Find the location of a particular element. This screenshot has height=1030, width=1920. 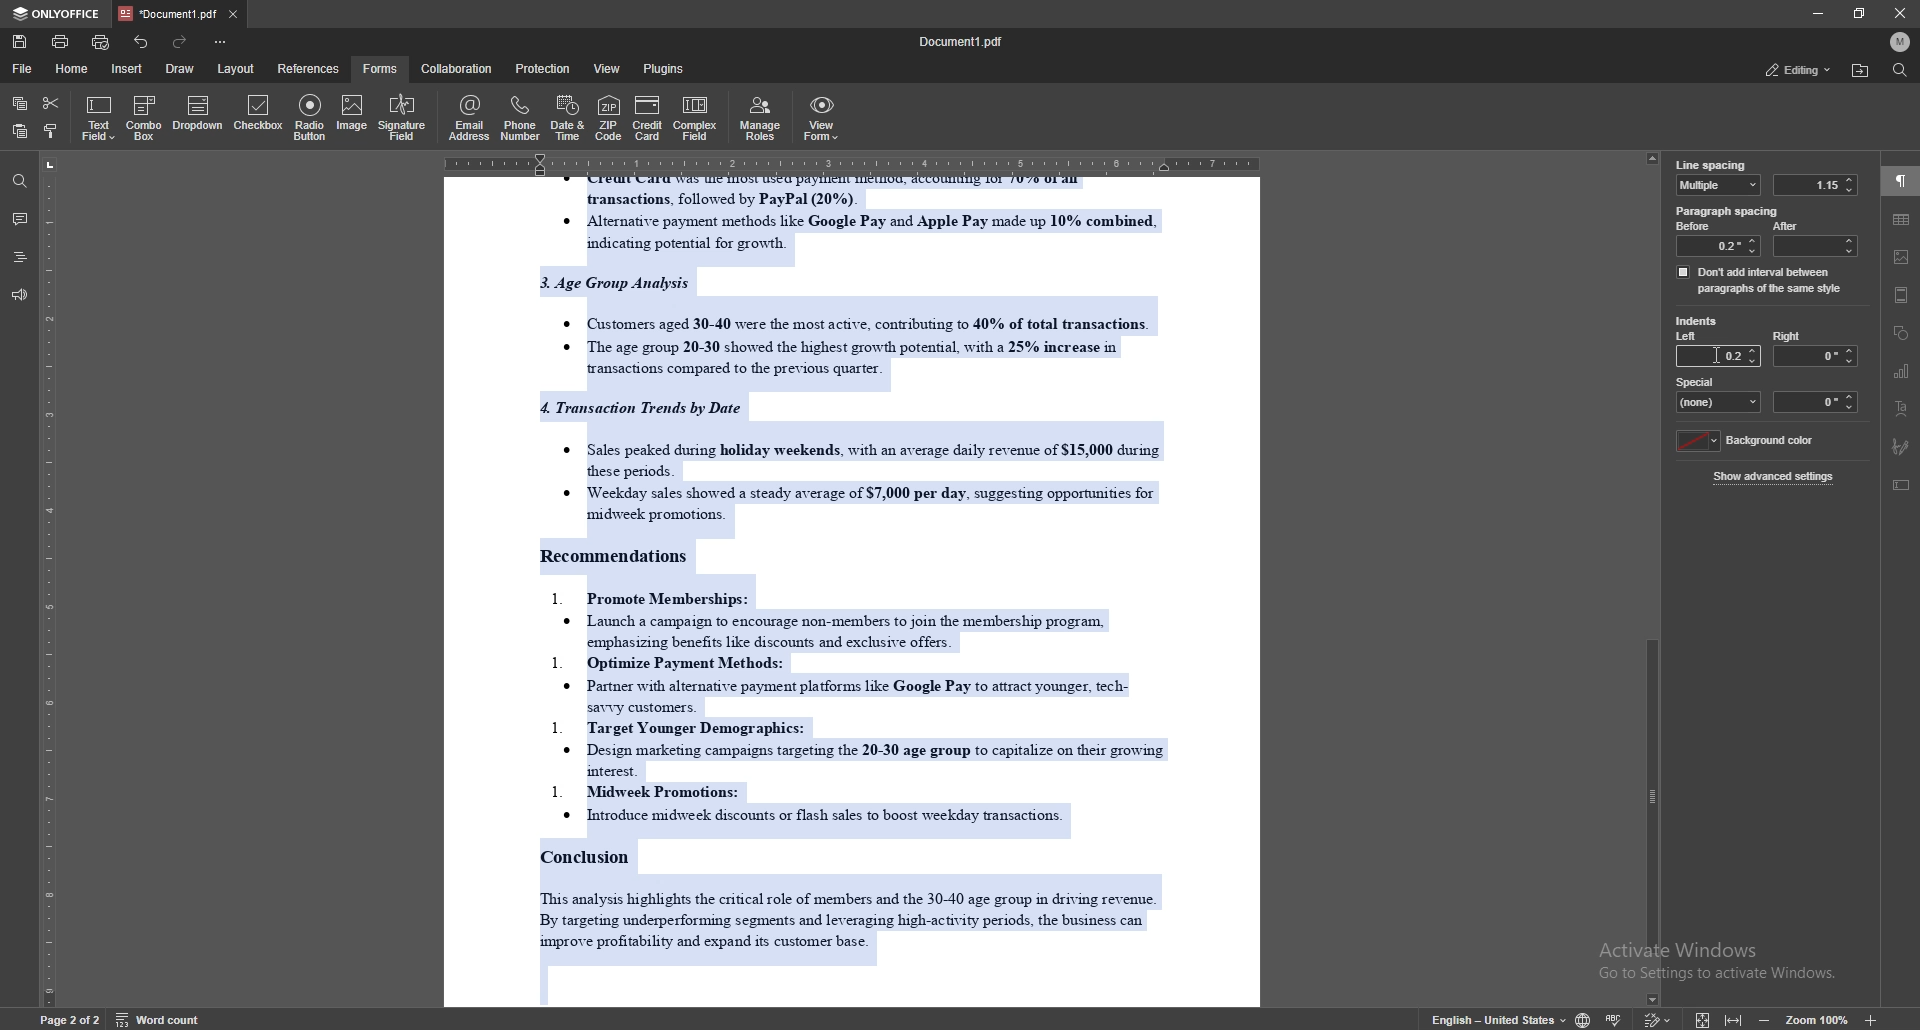

feedback is located at coordinates (19, 296).